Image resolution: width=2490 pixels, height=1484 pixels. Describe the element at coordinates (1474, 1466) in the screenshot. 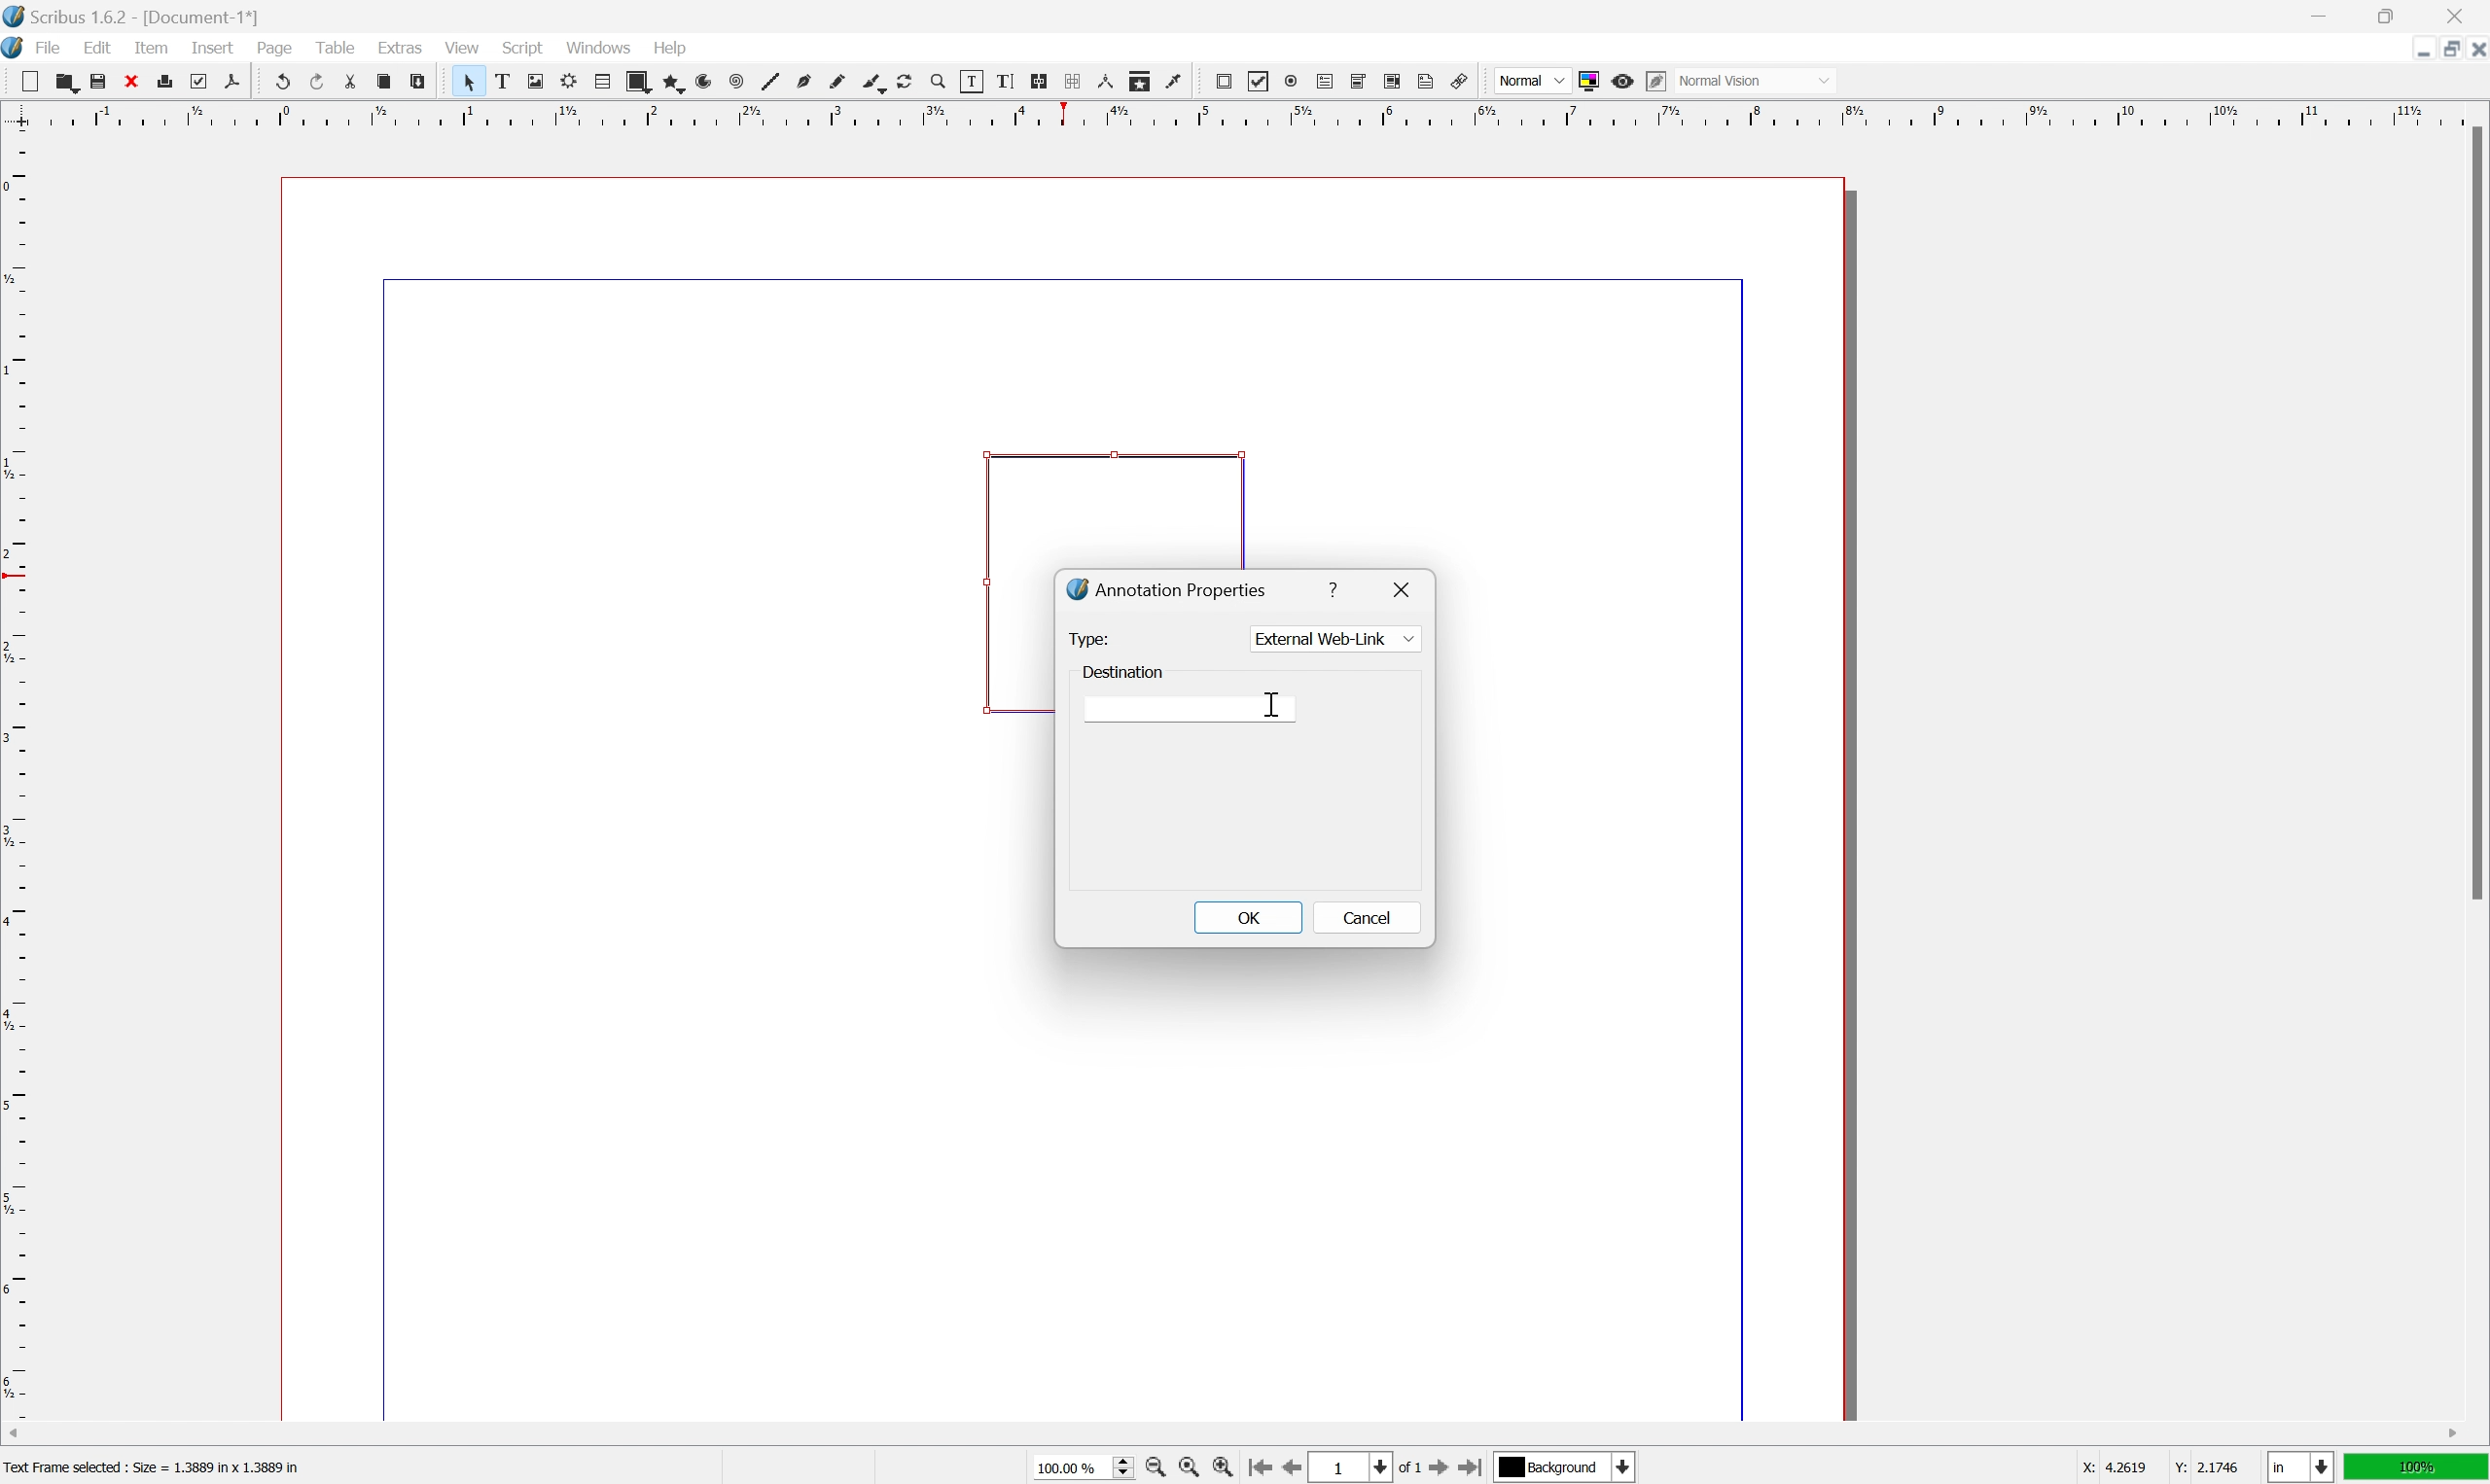

I see `go to last page` at that location.